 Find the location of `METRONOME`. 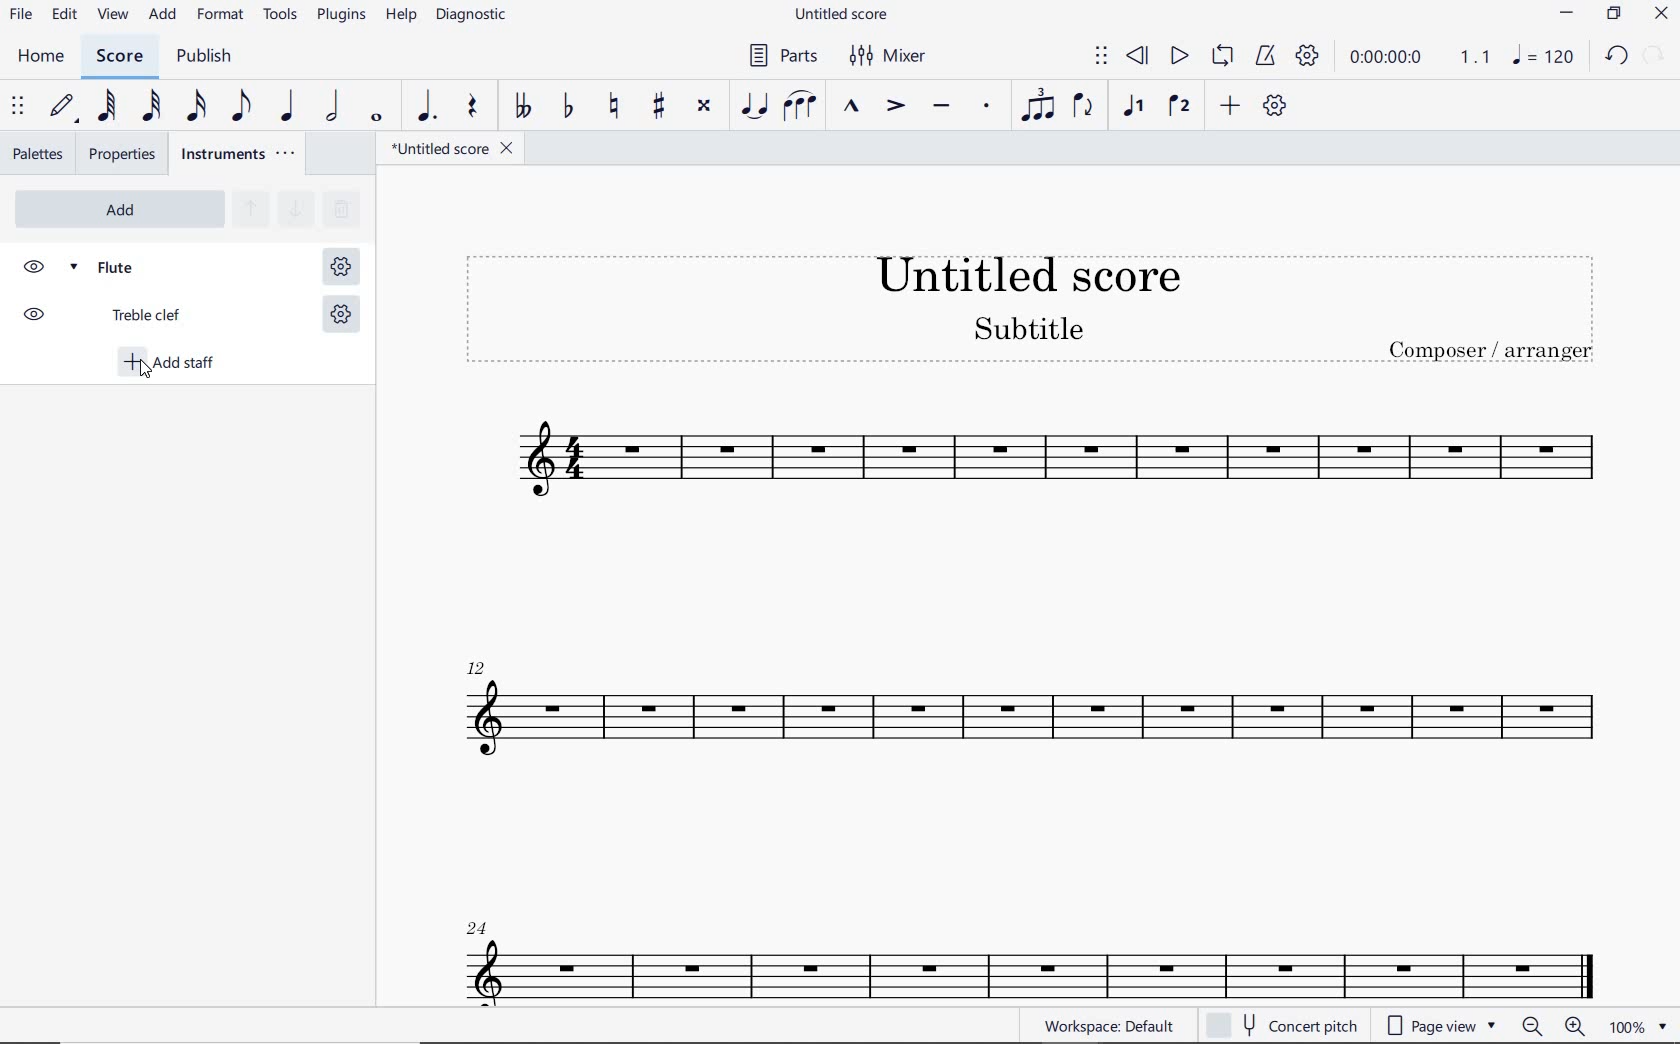

METRONOME is located at coordinates (1267, 57).